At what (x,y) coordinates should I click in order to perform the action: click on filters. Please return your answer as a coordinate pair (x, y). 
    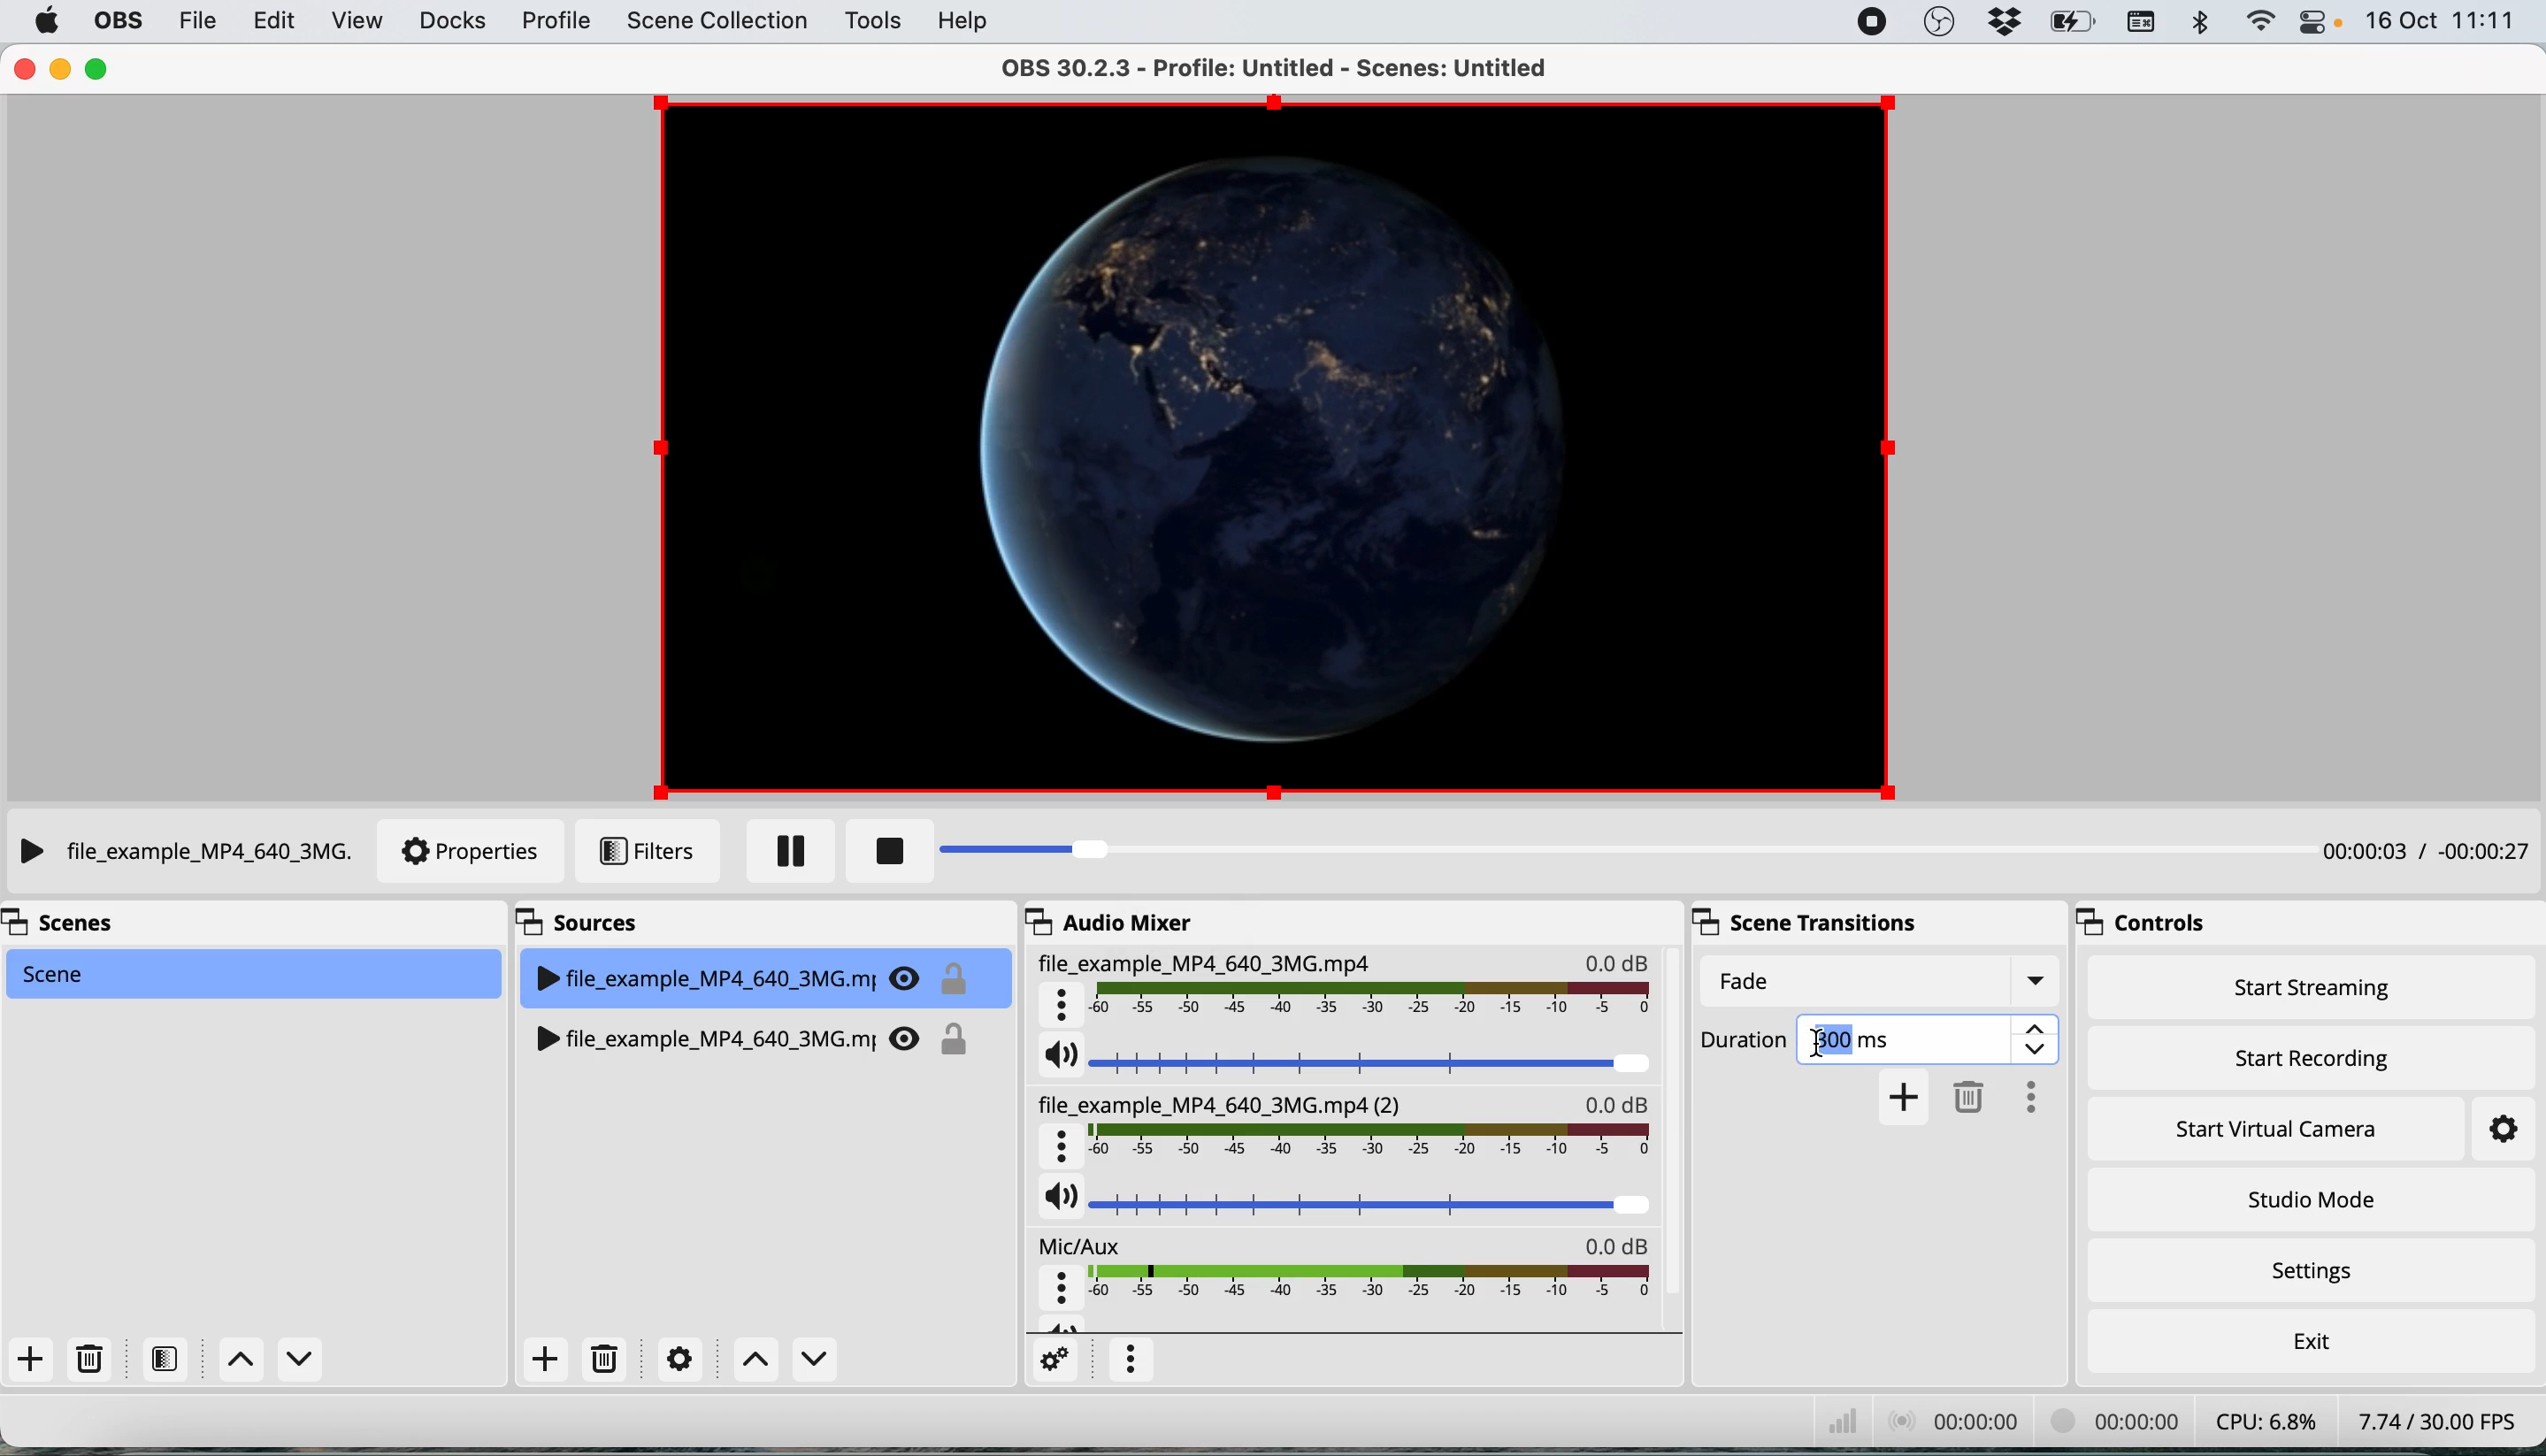
    Looking at the image, I should click on (647, 849).